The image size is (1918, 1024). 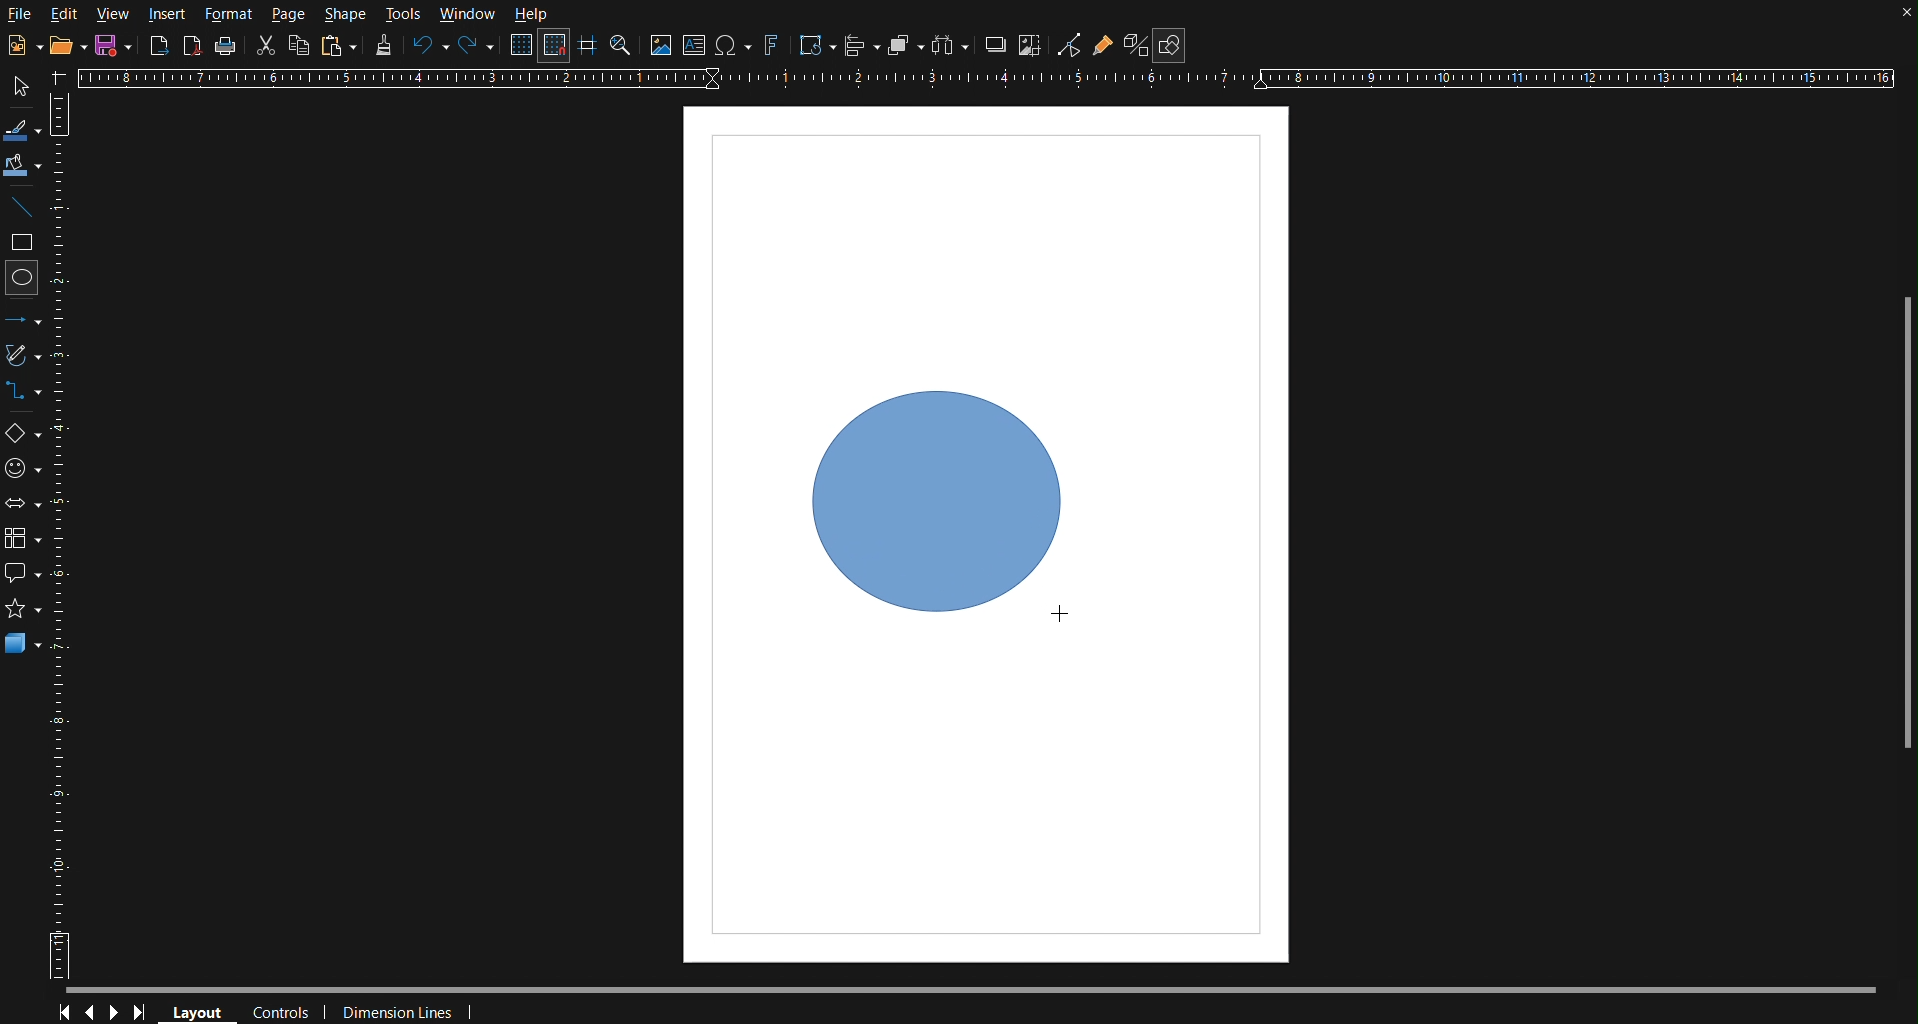 I want to click on Snap to Grid, so click(x=556, y=47).